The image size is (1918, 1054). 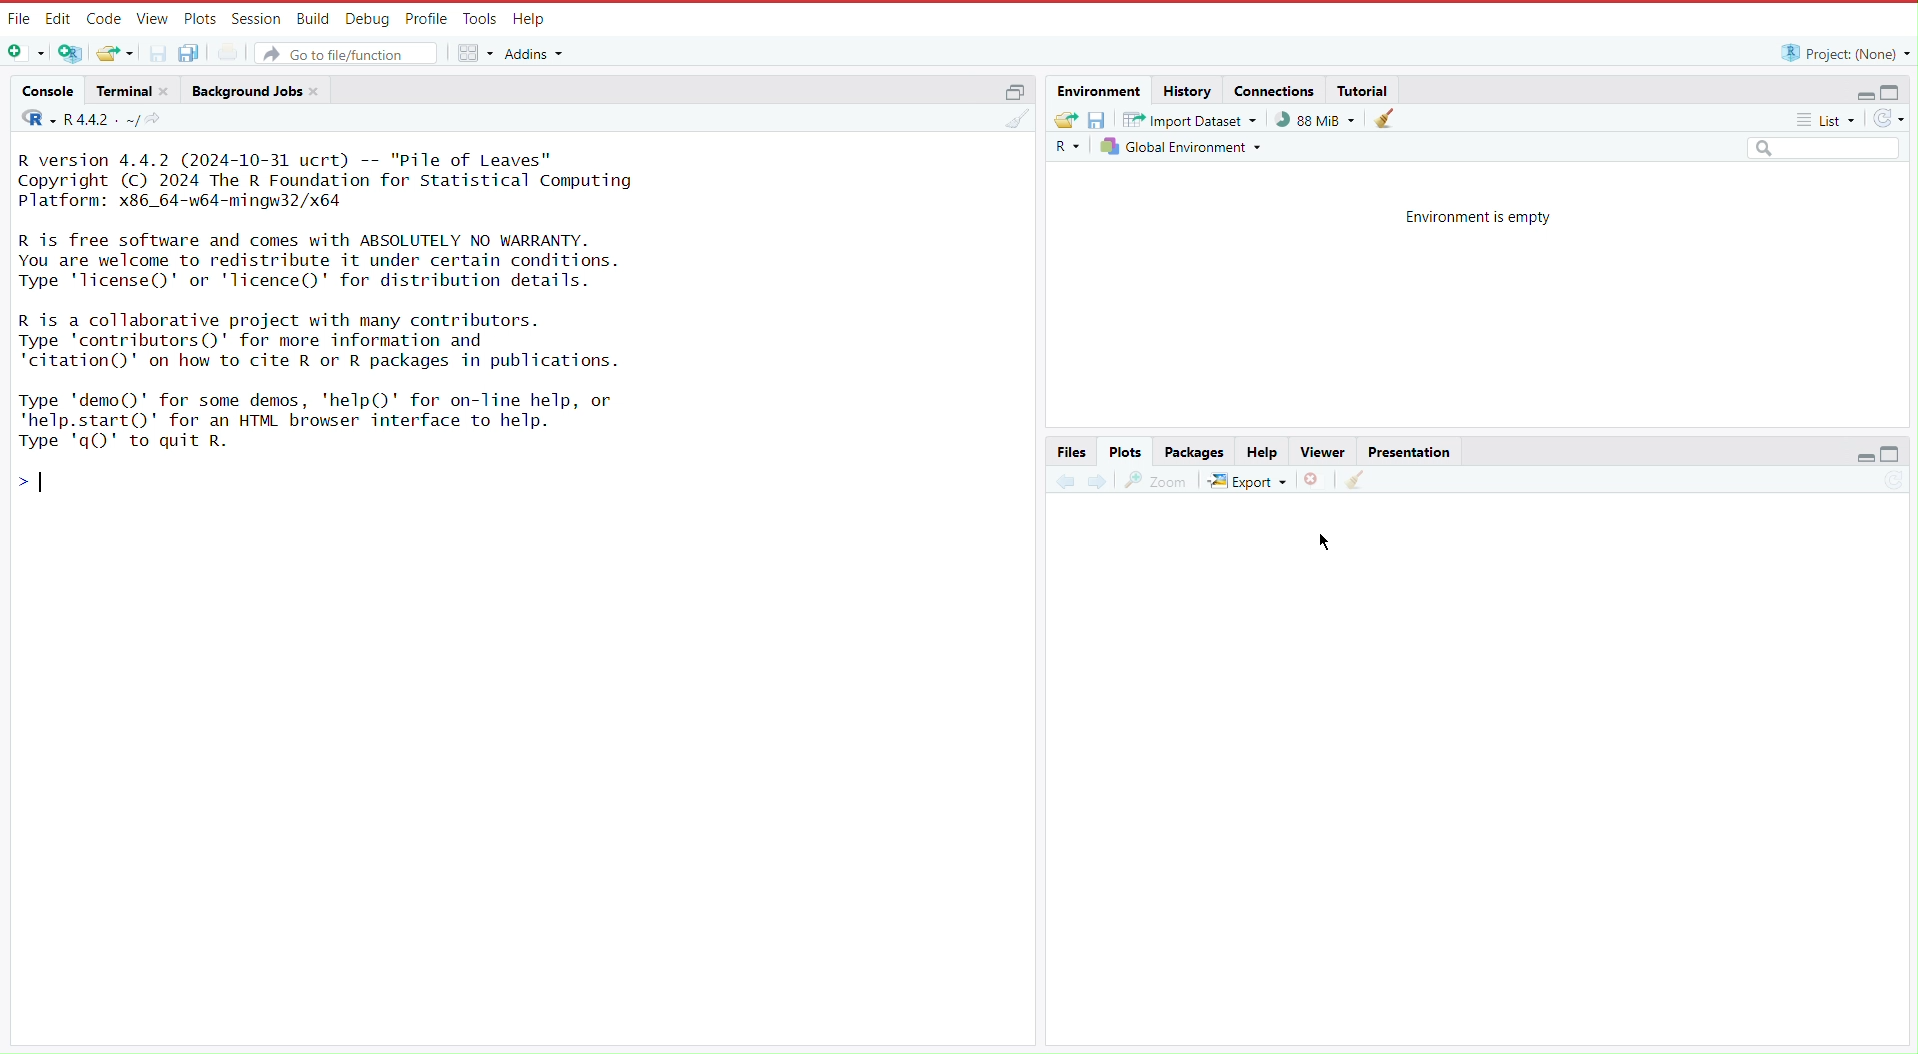 I want to click on Clear console (Ctrl +L), so click(x=1390, y=119).